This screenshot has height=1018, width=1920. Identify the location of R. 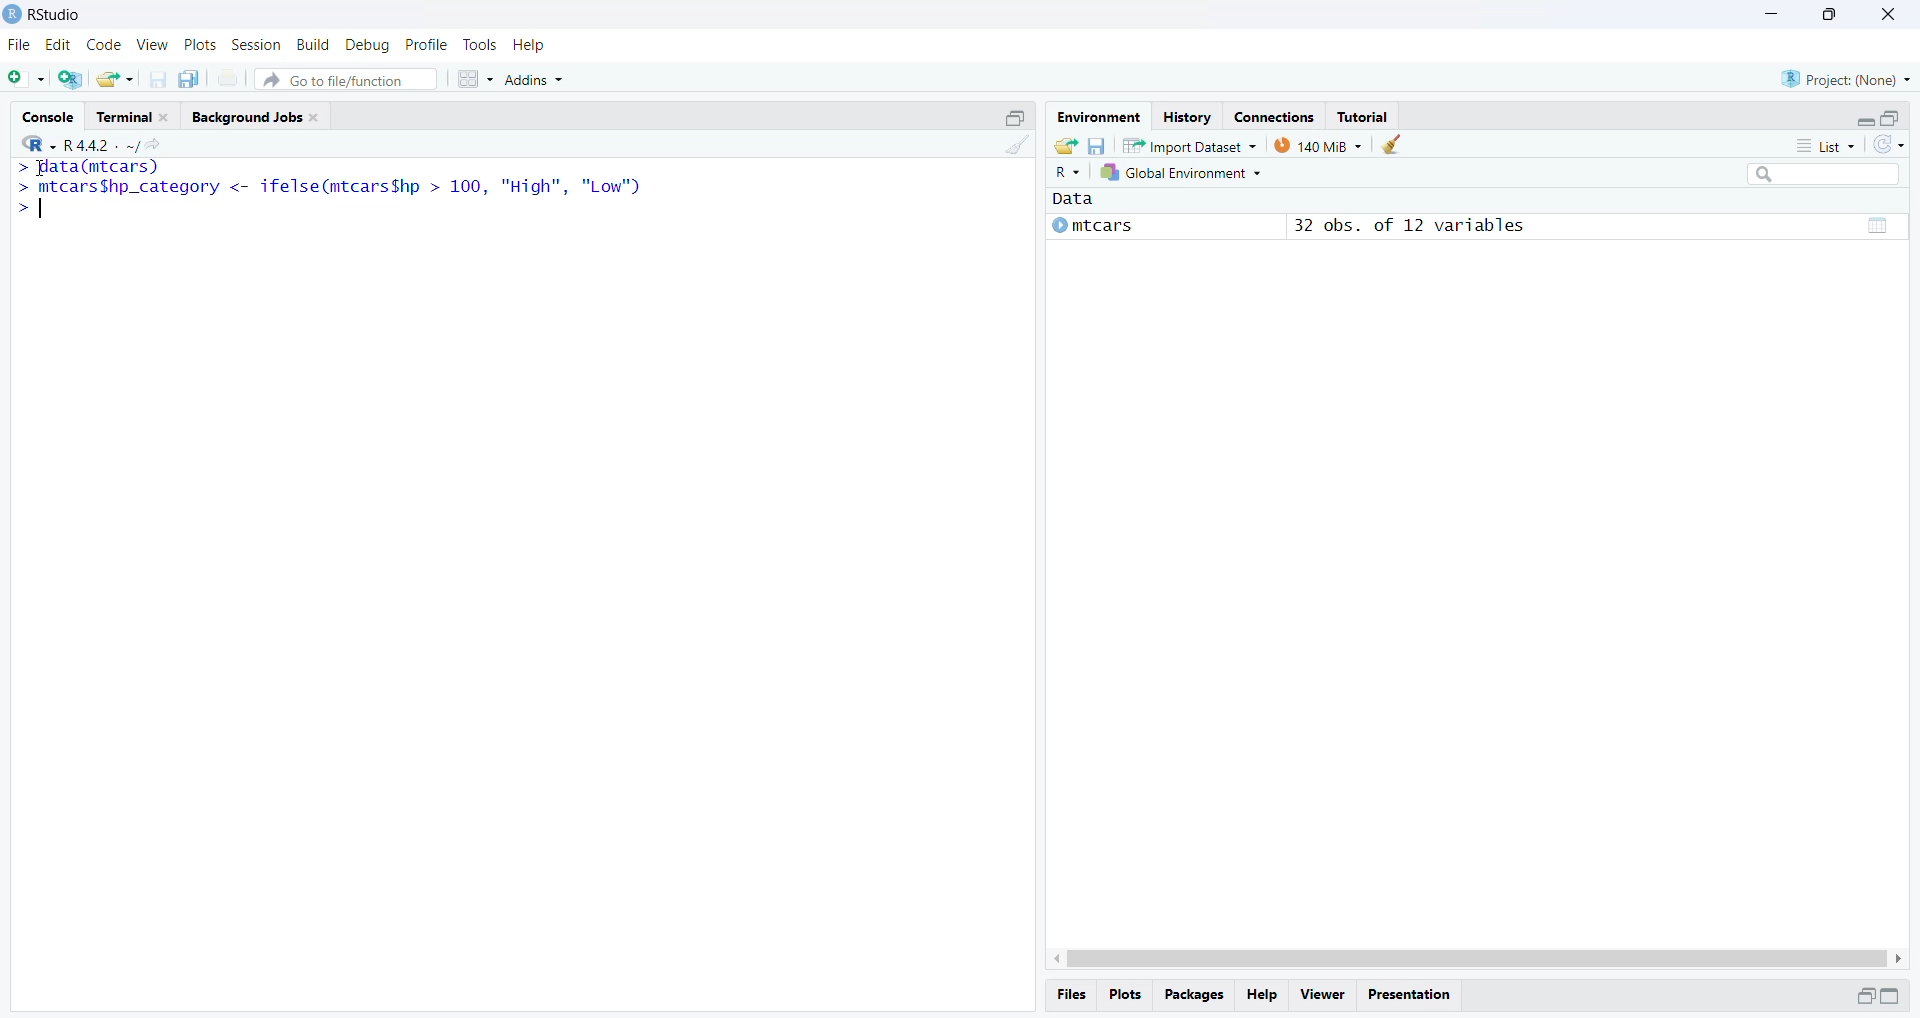
(1069, 173).